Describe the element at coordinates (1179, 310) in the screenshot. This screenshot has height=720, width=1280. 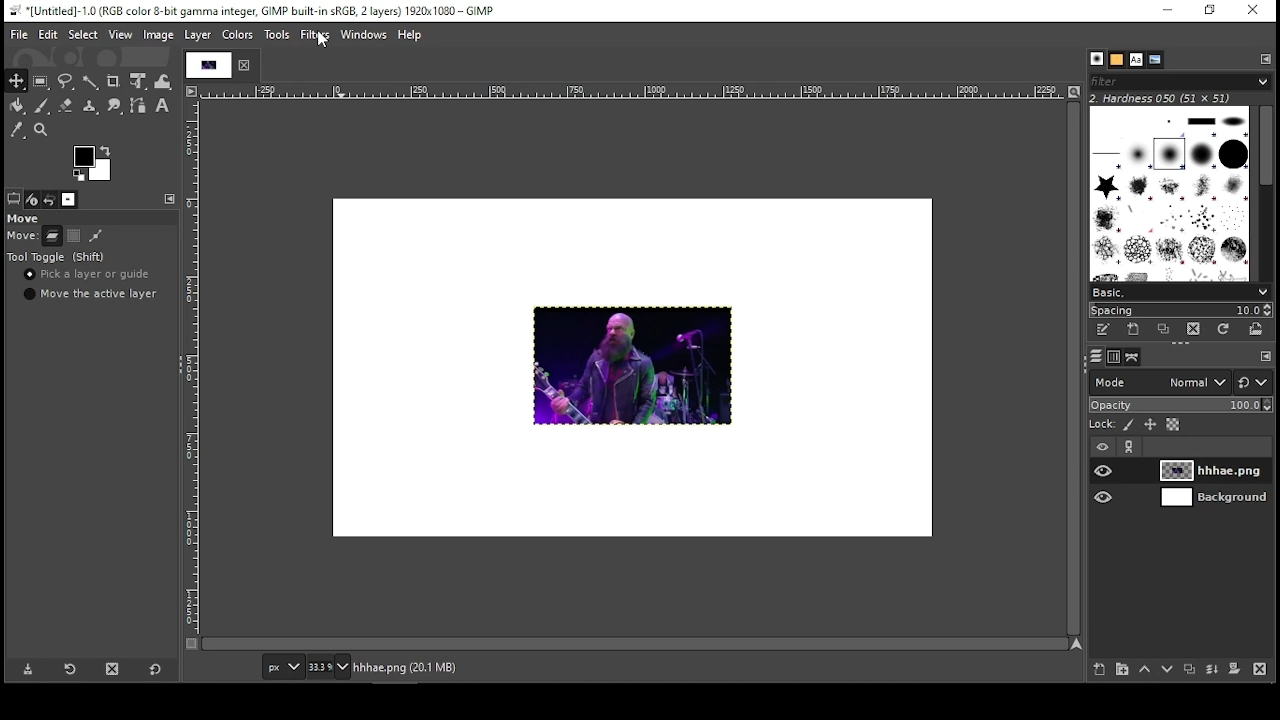
I see `spacing` at that location.